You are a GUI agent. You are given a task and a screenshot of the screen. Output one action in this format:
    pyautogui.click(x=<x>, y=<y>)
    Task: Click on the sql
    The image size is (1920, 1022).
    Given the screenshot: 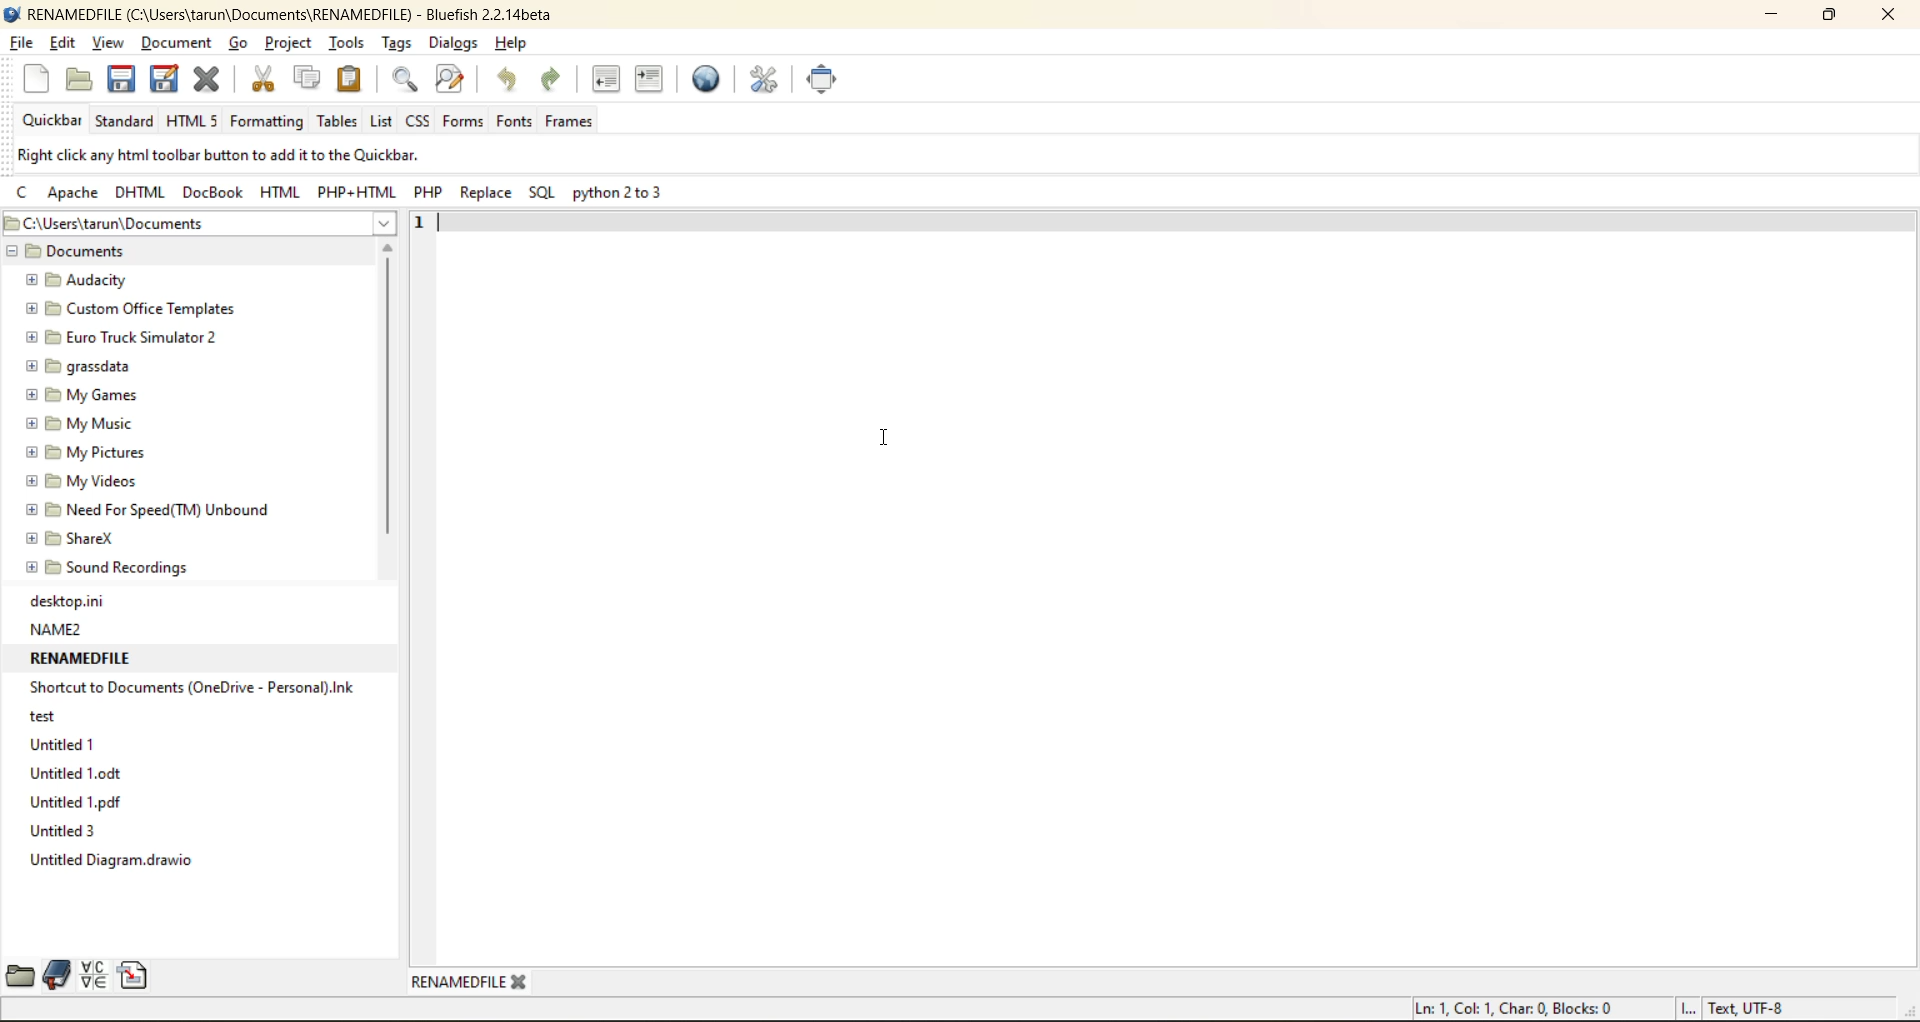 What is the action you would take?
    pyautogui.click(x=544, y=193)
    